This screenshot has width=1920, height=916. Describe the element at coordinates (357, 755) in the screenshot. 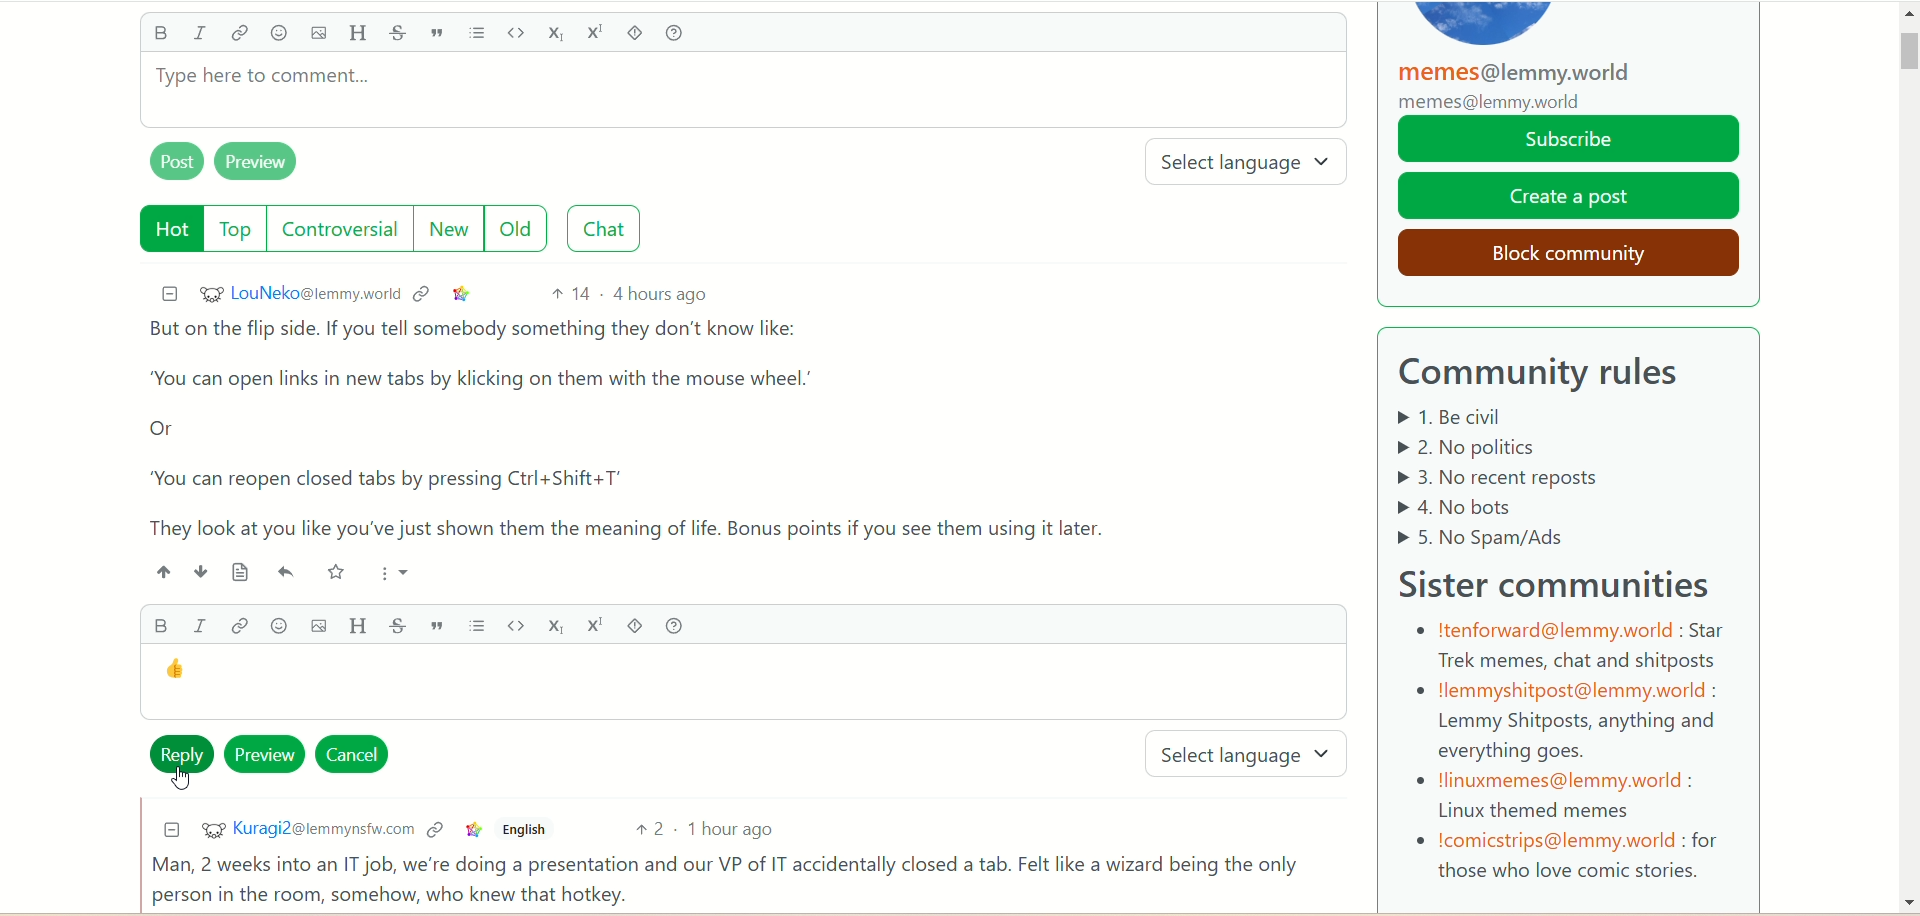

I see `cancel` at that location.